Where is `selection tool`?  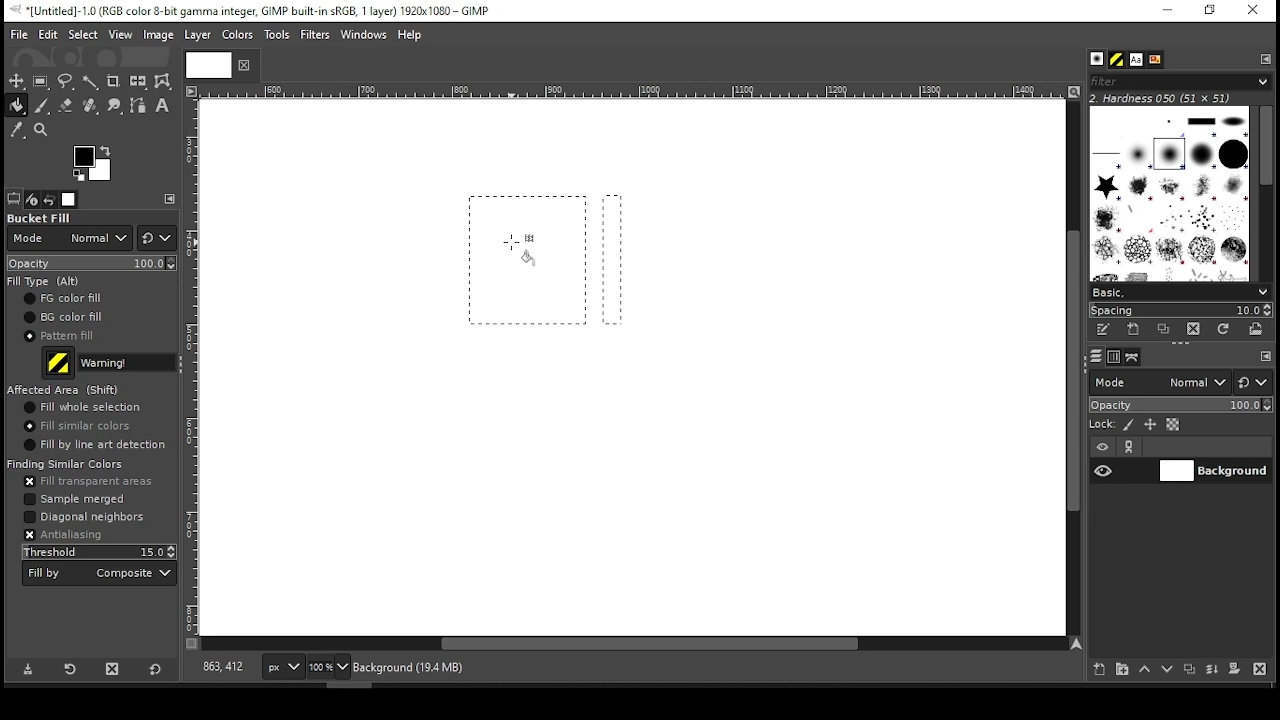 selection tool is located at coordinates (17, 81).